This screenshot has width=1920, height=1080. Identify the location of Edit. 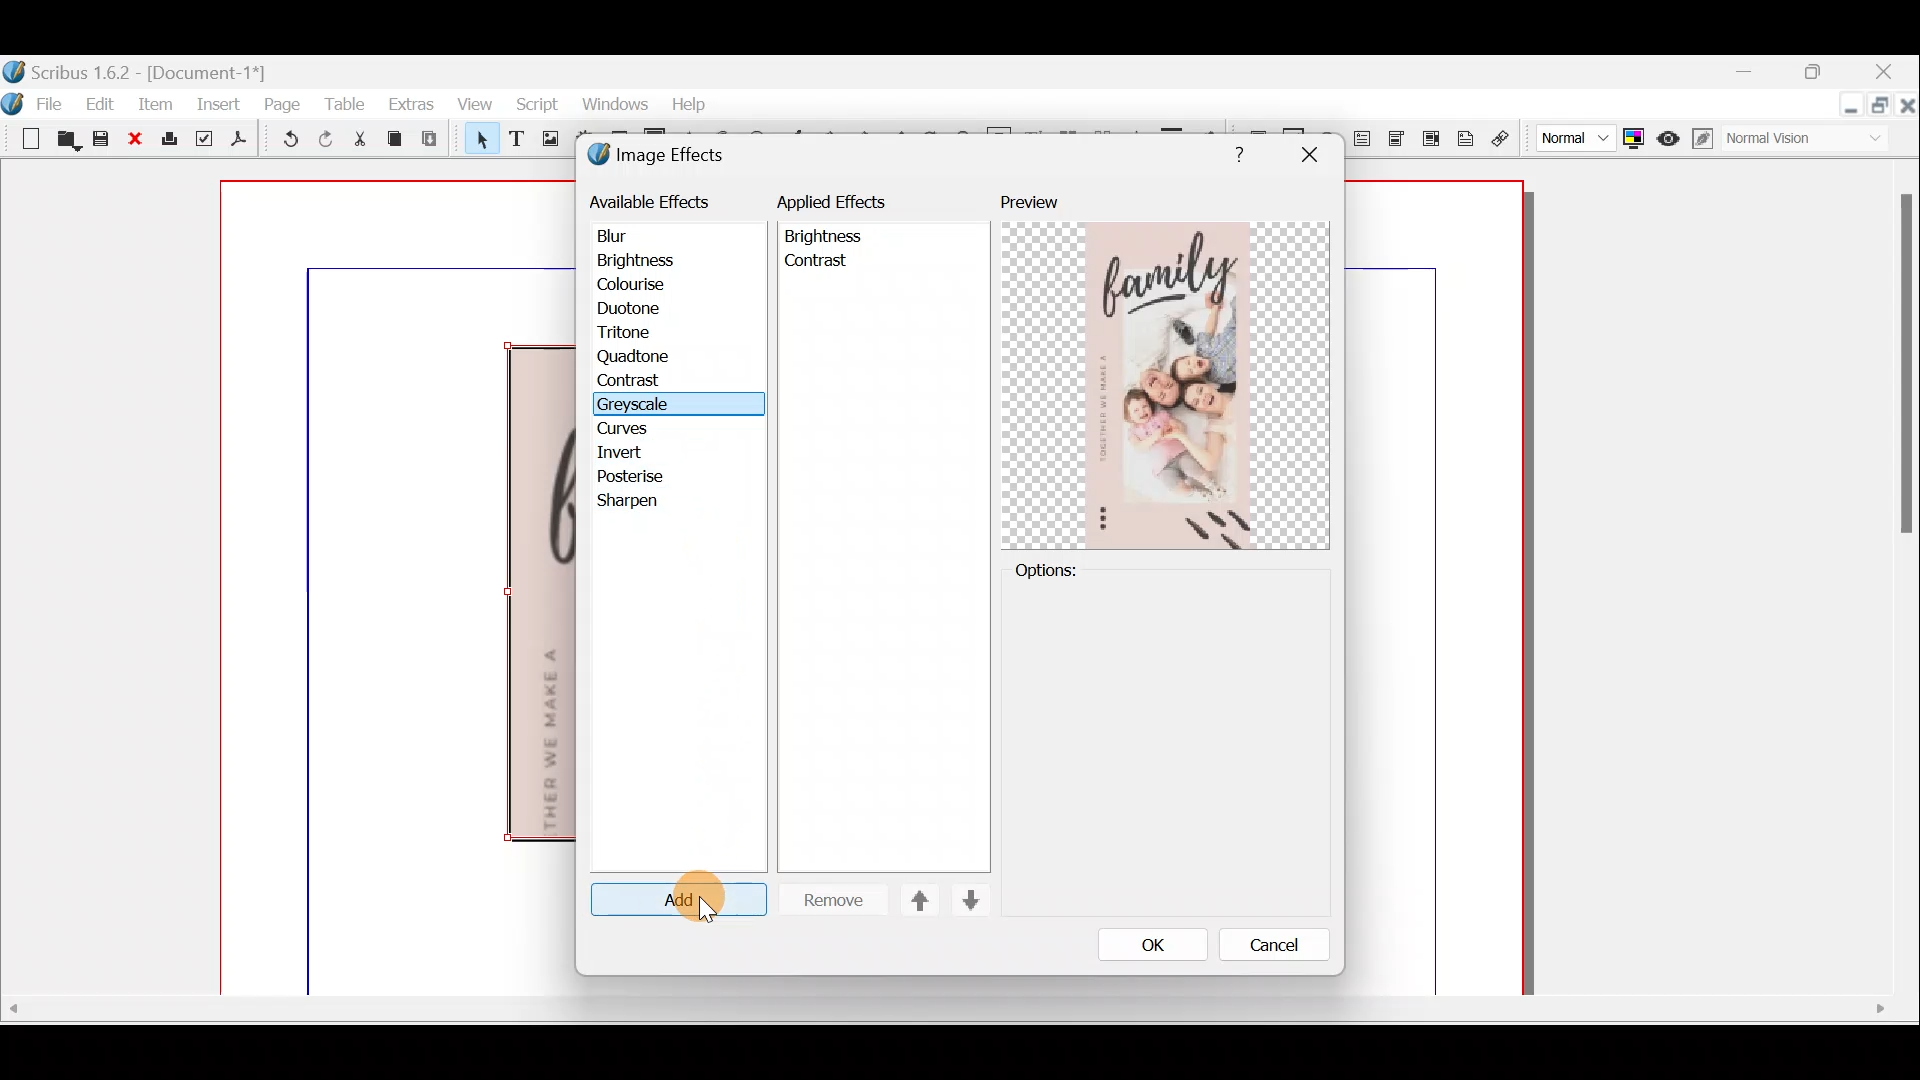
(101, 103).